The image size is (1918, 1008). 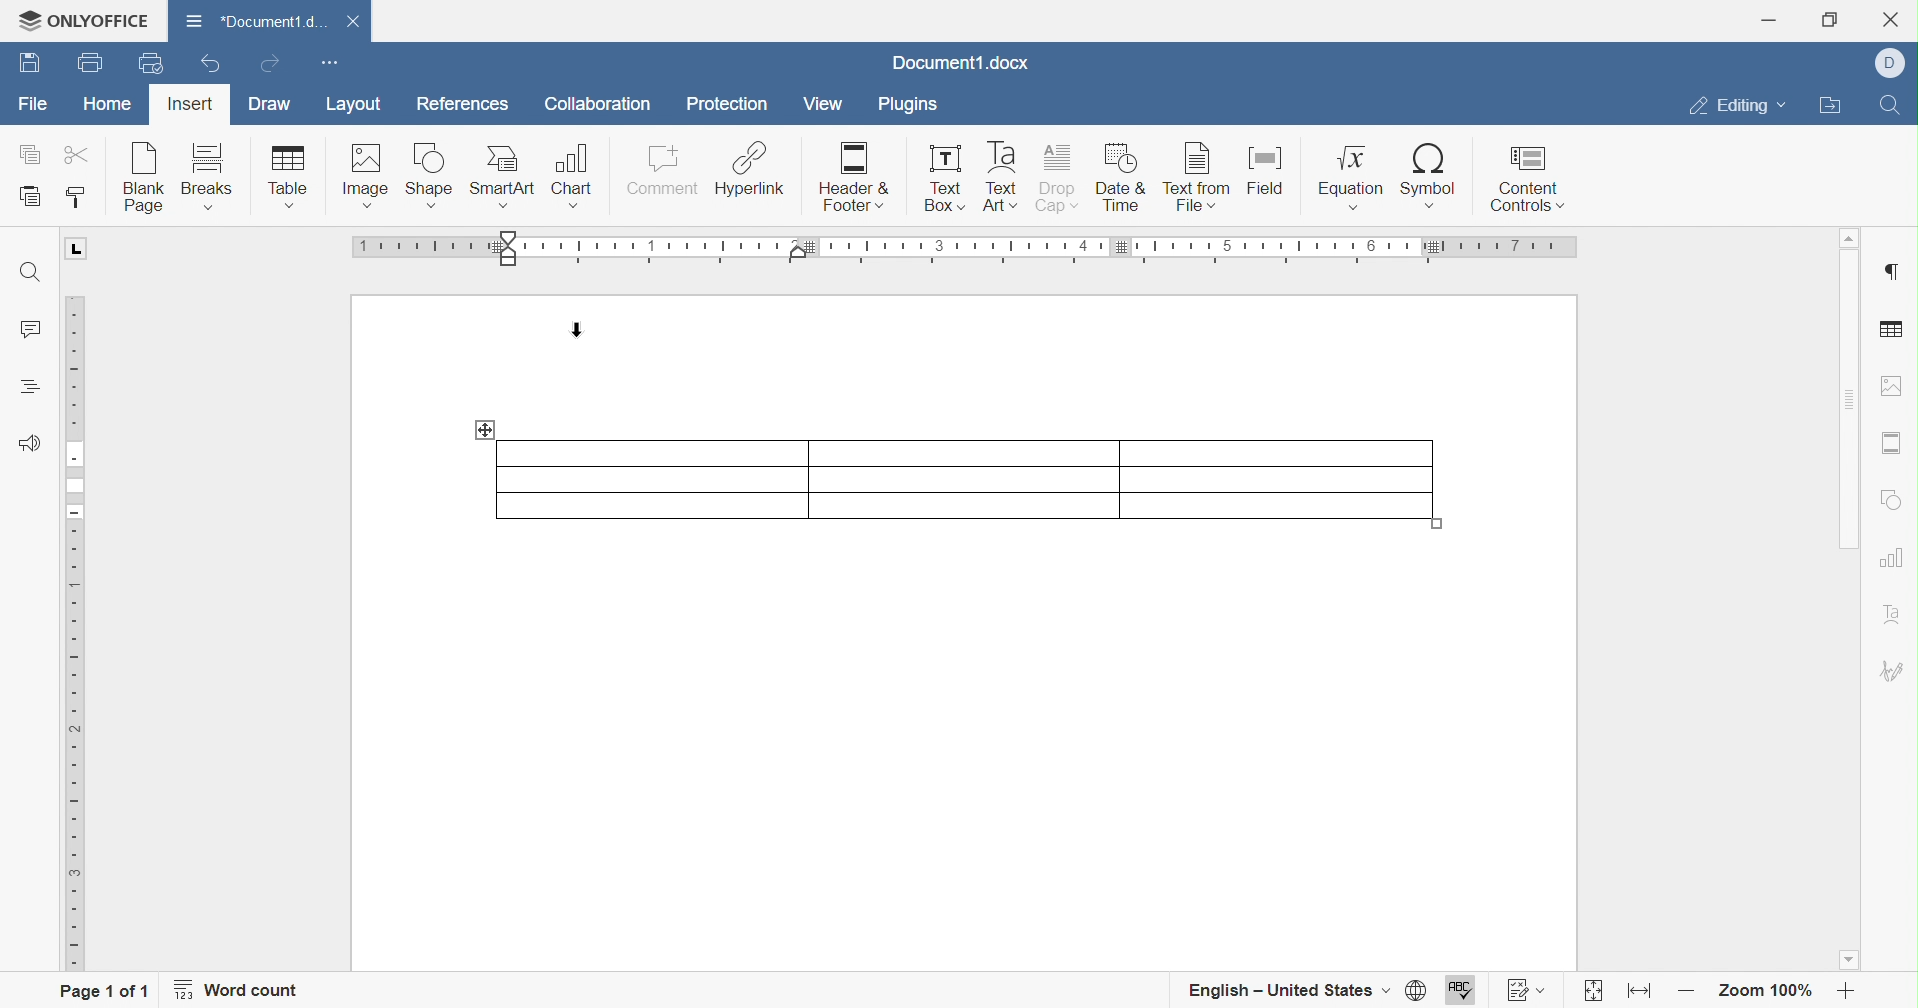 I want to click on Set document language, so click(x=1418, y=988).